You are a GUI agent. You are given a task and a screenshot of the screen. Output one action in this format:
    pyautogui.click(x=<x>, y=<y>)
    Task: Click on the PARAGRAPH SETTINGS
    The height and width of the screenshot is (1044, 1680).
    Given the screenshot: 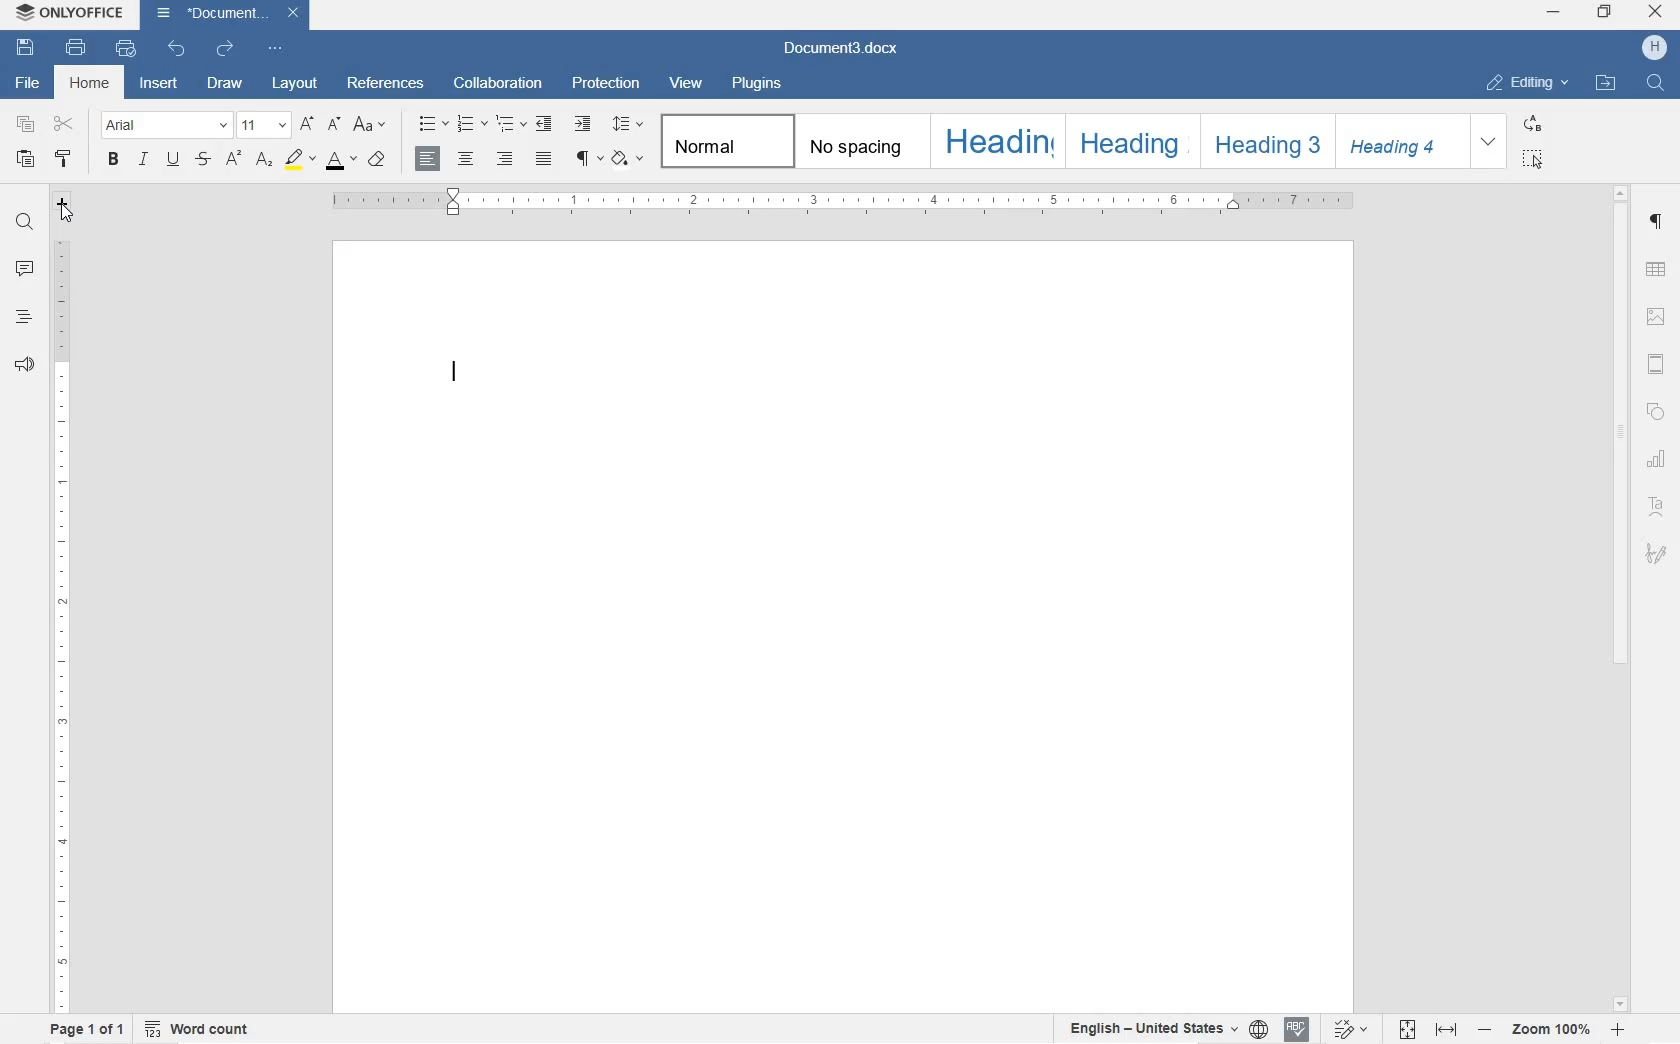 What is the action you would take?
    pyautogui.click(x=1658, y=221)
    